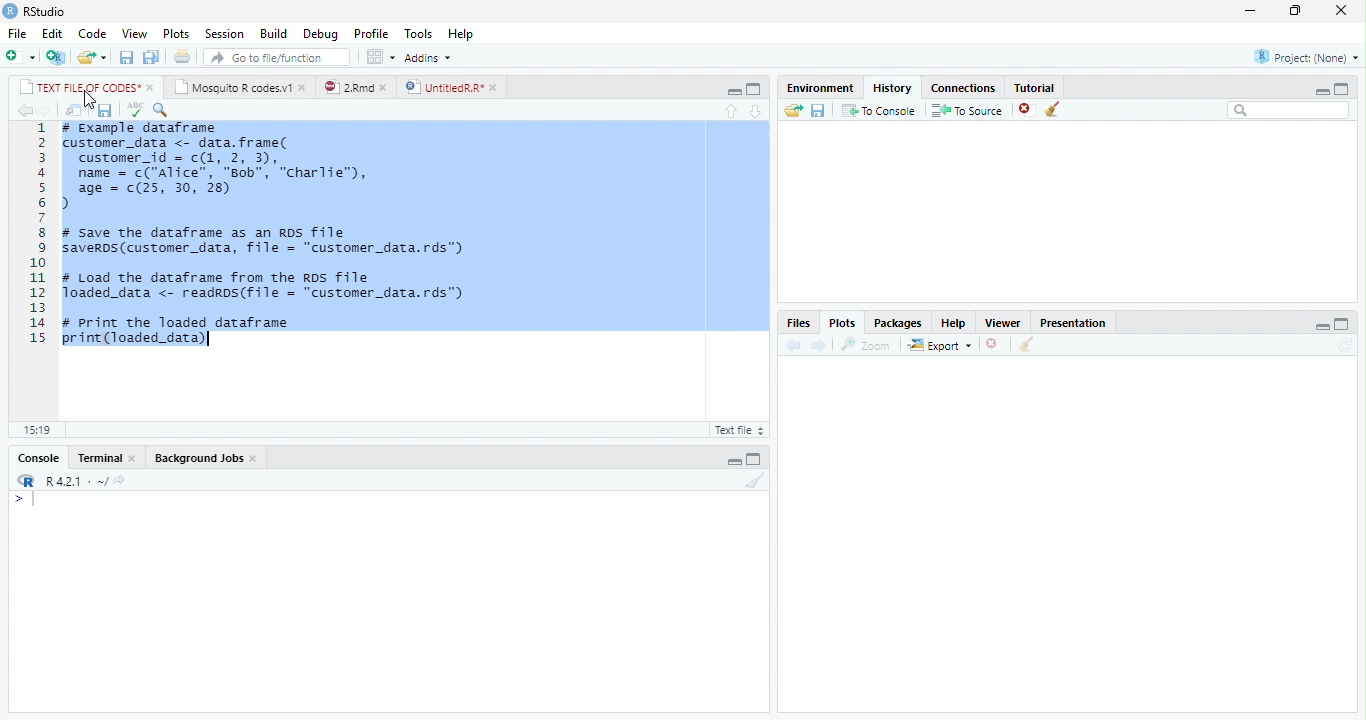 This screenshot has width=1366, height=720. Describe the element at coordinates (496, 87) in the screenshot. I see `close` at that location.